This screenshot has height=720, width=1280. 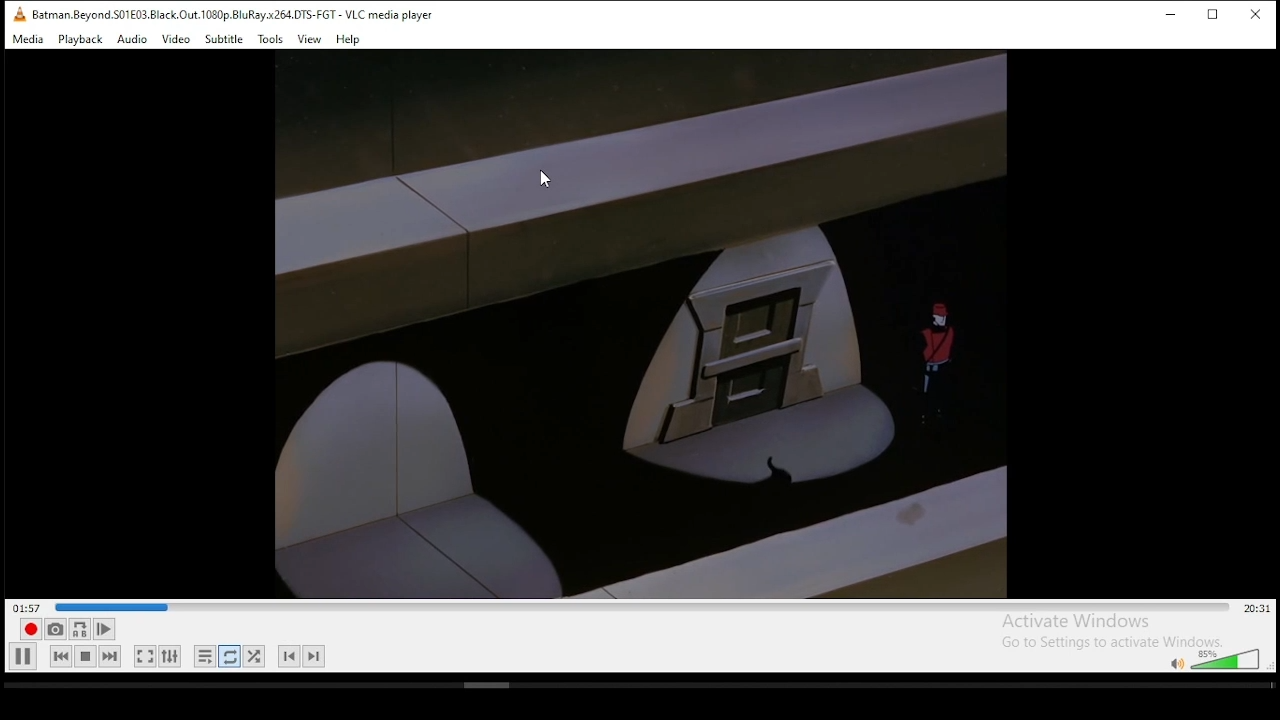 I want to click on next media in playlist, skips forward when held, so click(x=111, y=656).